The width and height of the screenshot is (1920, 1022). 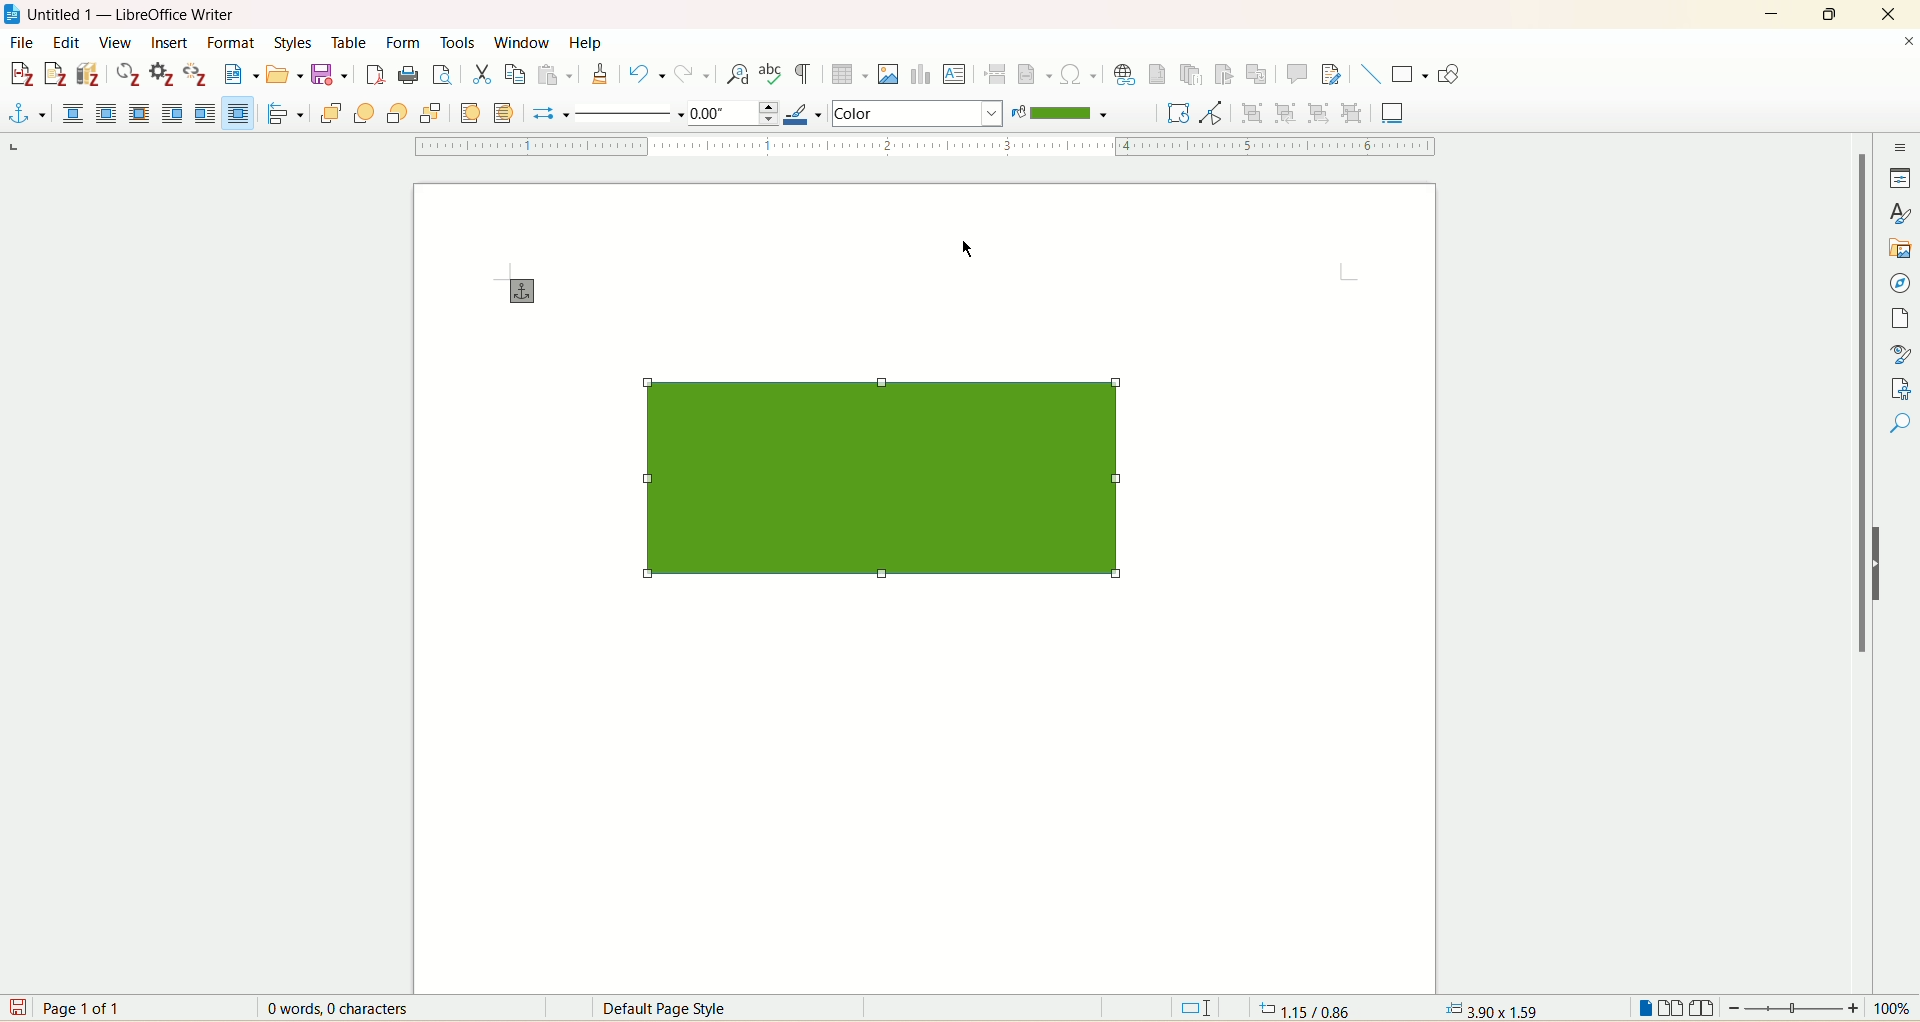 What do you see at coordinates (332, 112) in the screenshot?
I see `bring to front` at bounding box center [332, 112].